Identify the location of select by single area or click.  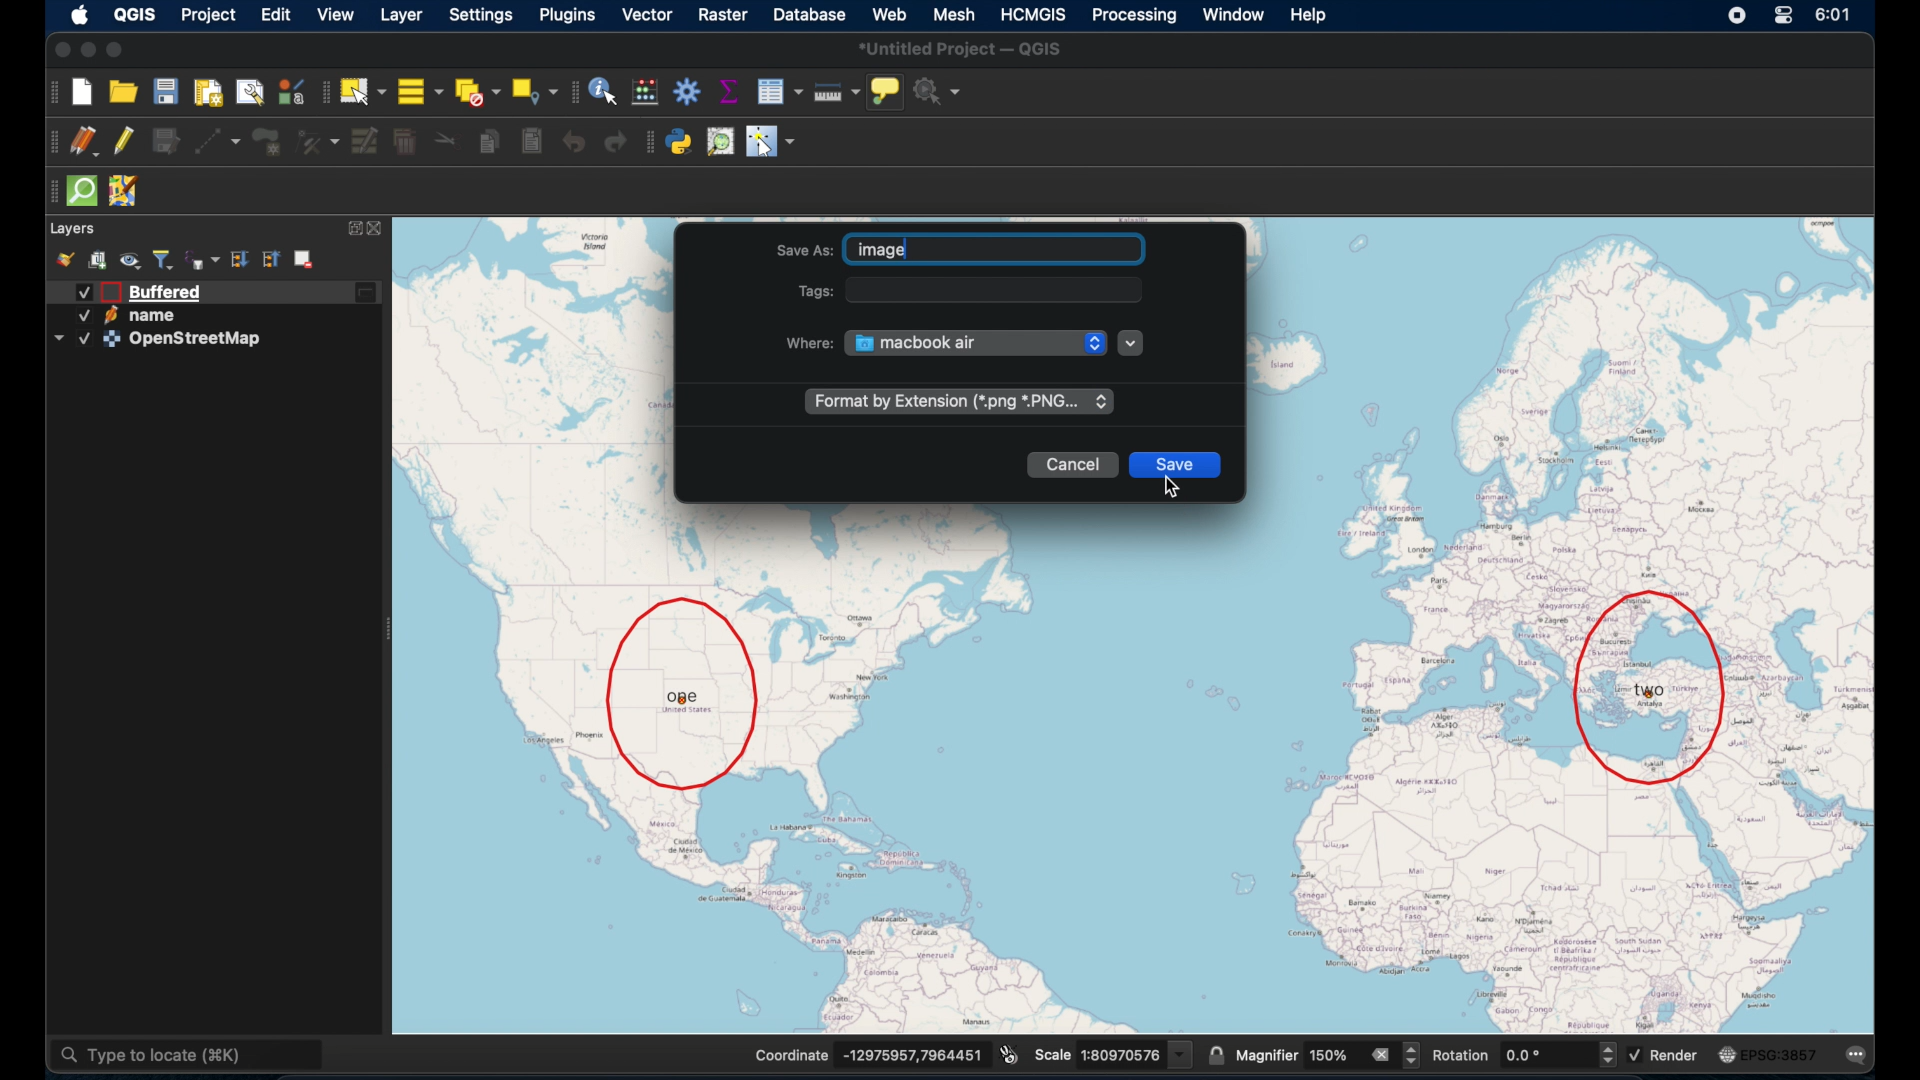
(361, 90).